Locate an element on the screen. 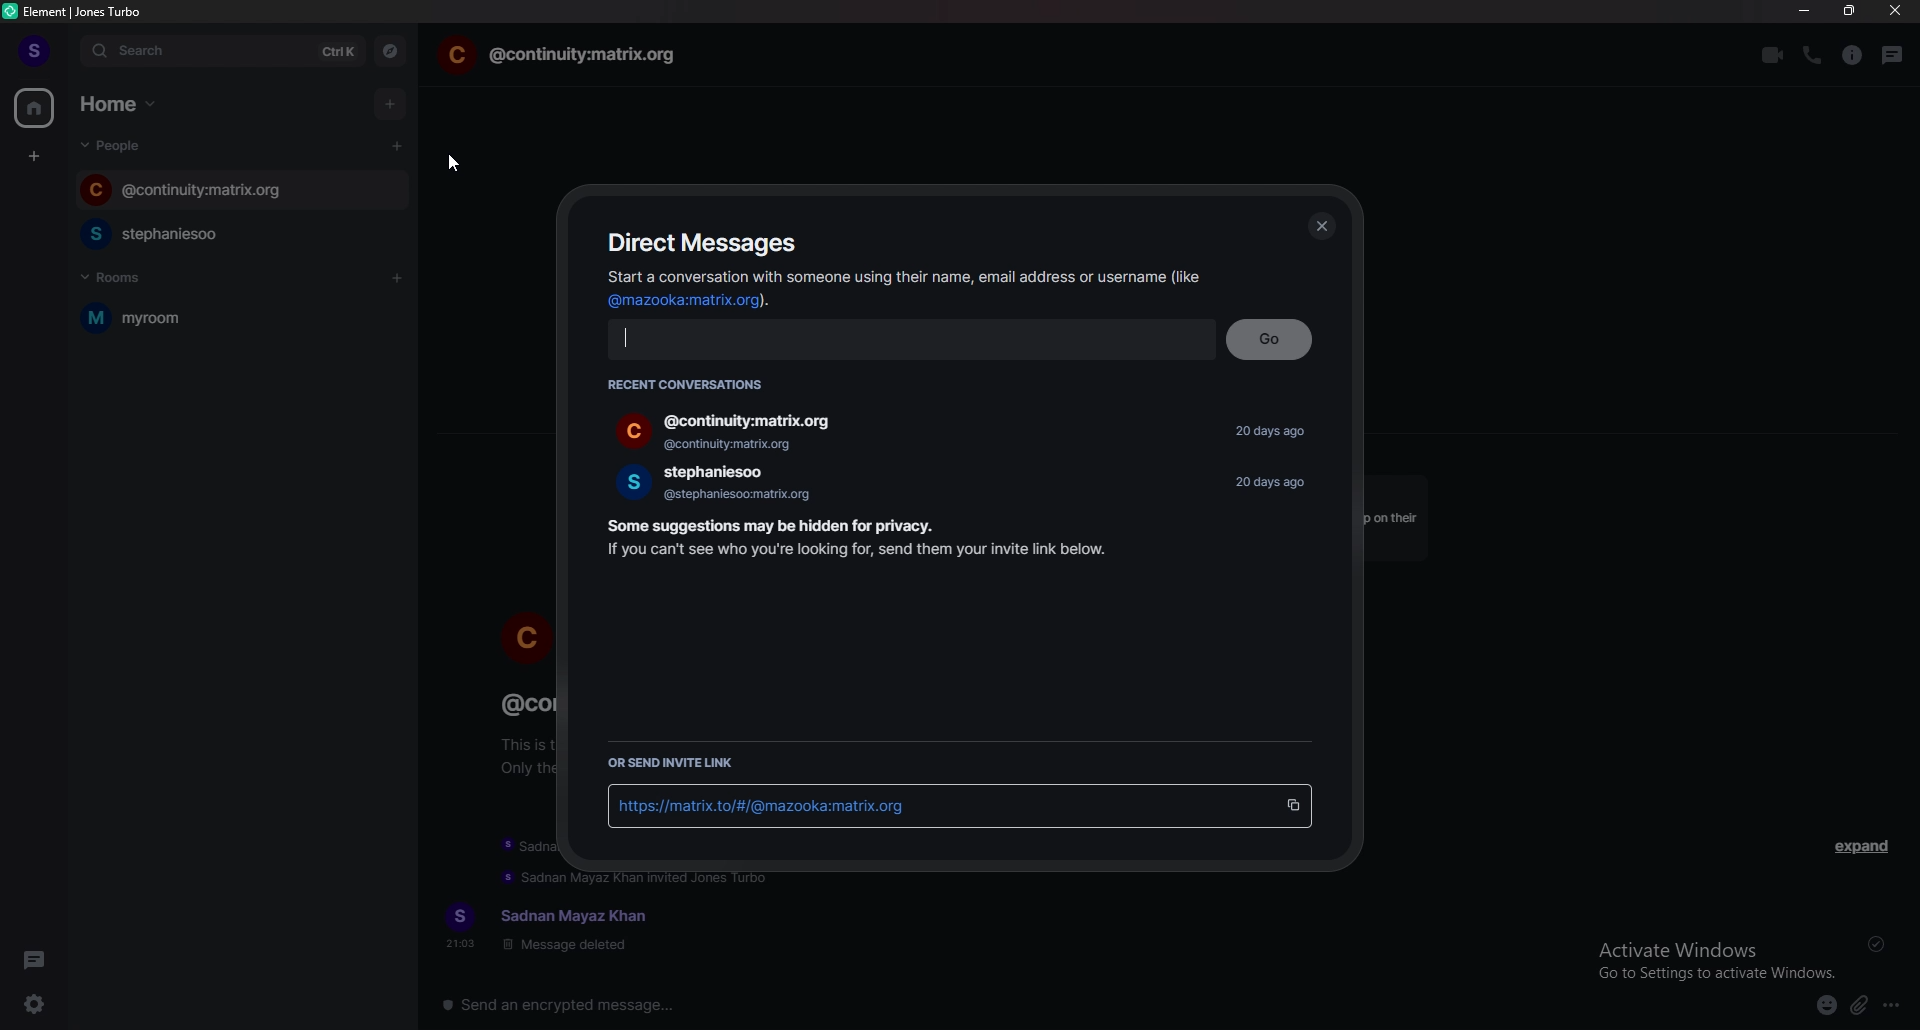  direct messages is located at coordinates (702, 241).